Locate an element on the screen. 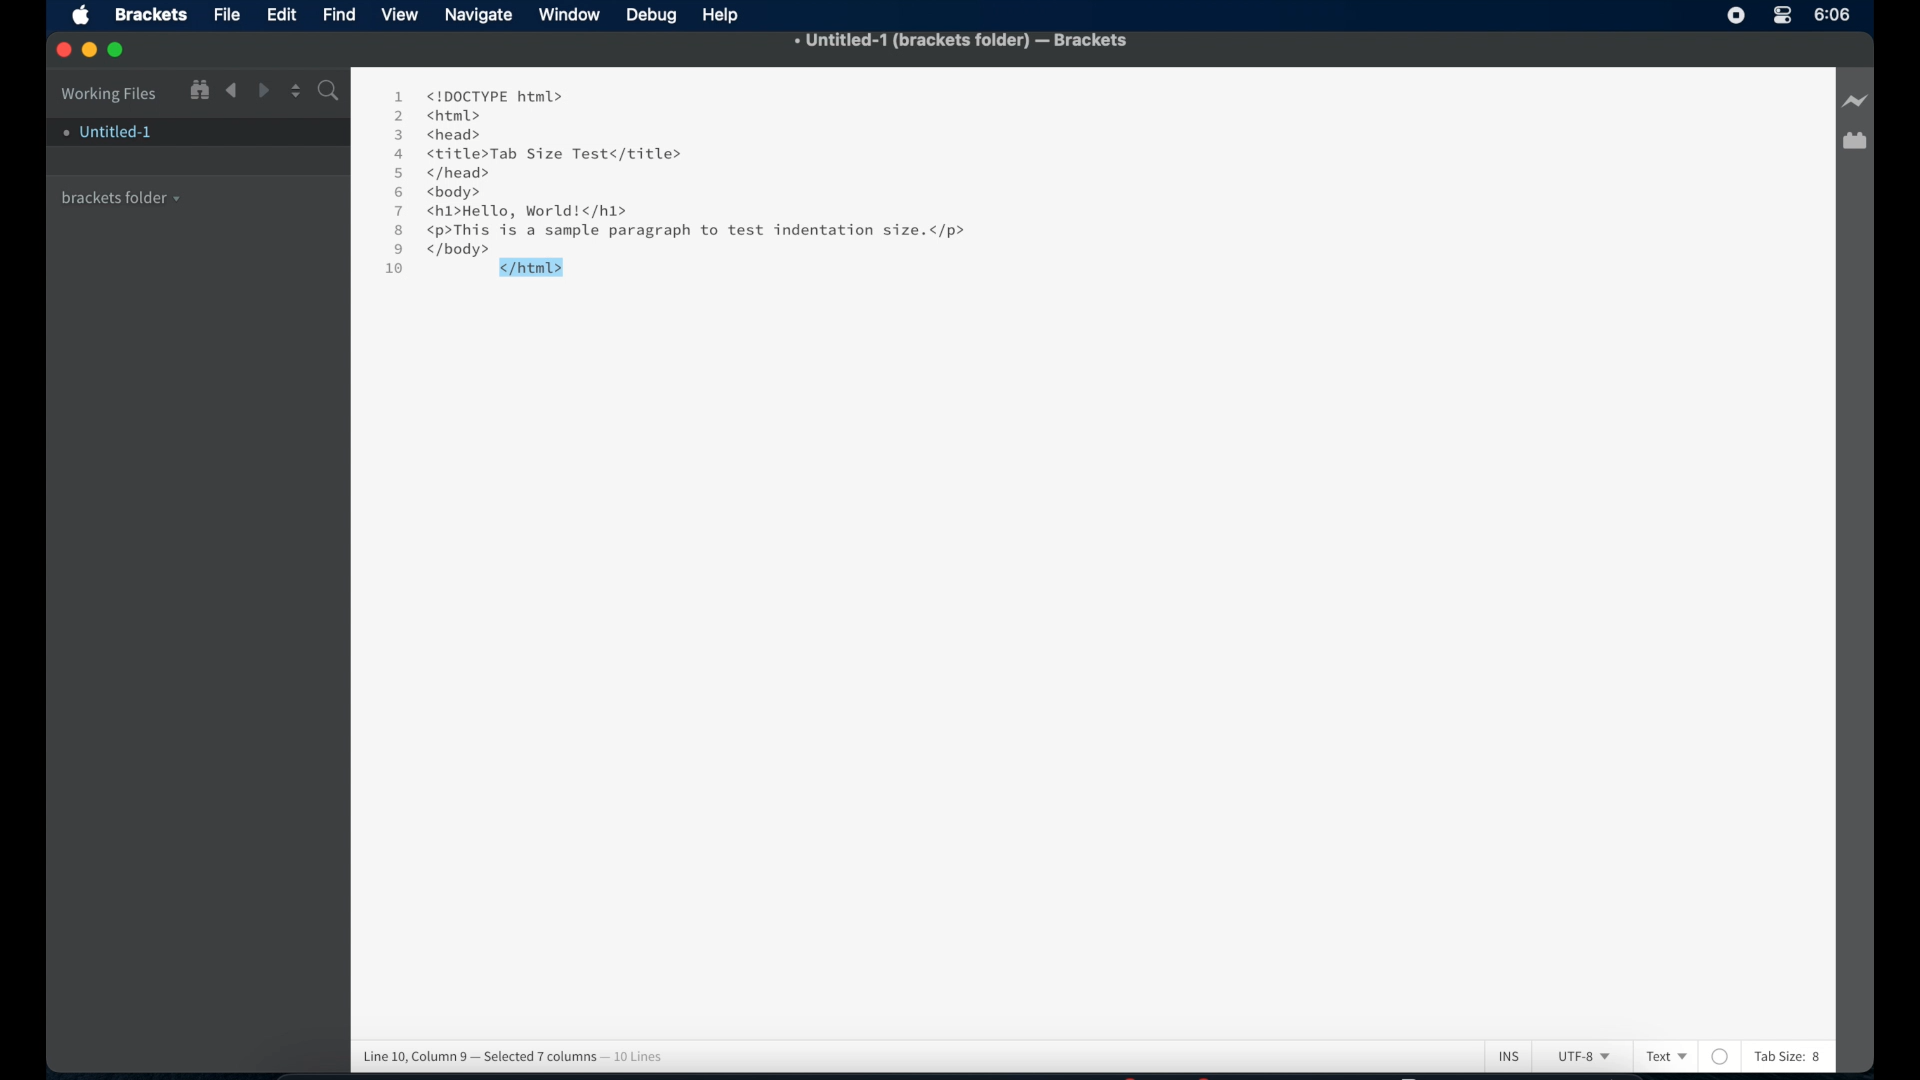 This screenshot has width=1920, height=1080. Stop is located at coordinates (1736, 15).